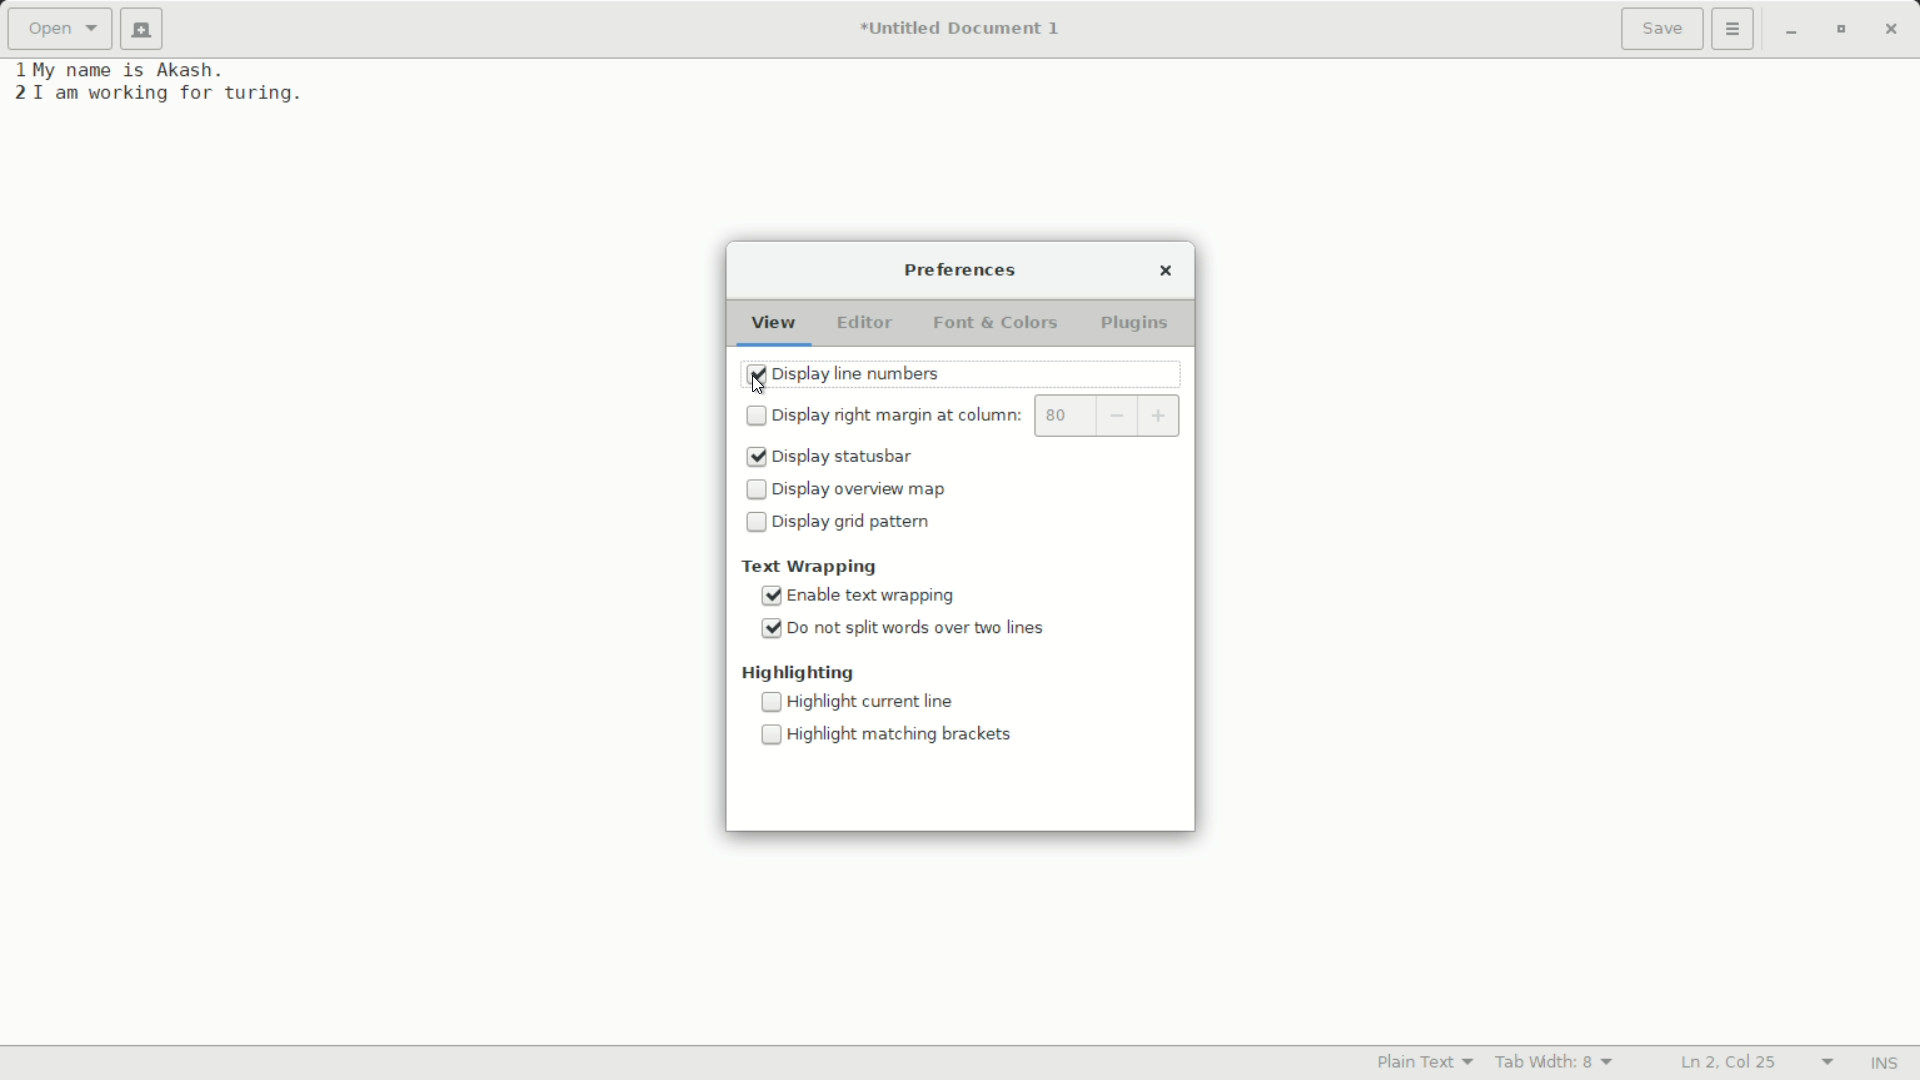 Image resolution: width=1920 pixels, height=1080 pixels. I want to click on maximize or restore, so click(1841, 31).